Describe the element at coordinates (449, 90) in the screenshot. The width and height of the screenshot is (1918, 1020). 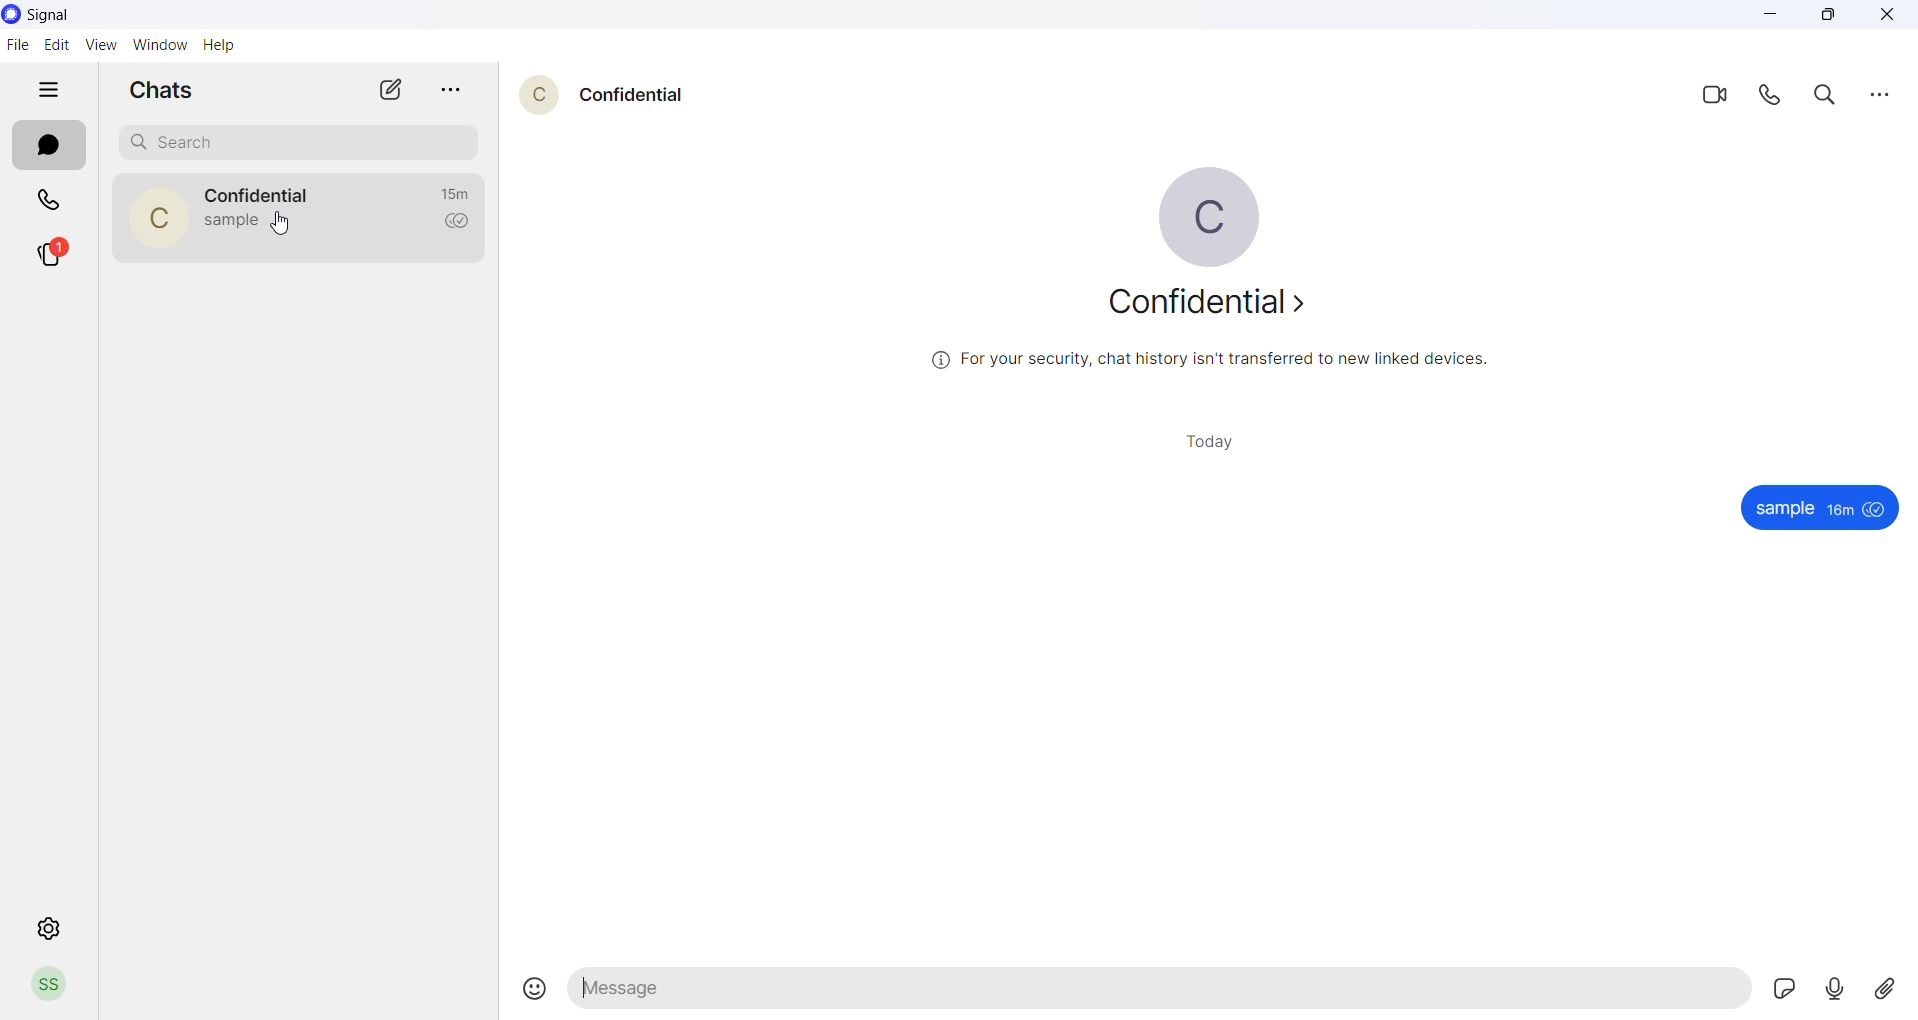
I see `chat options` at that location.